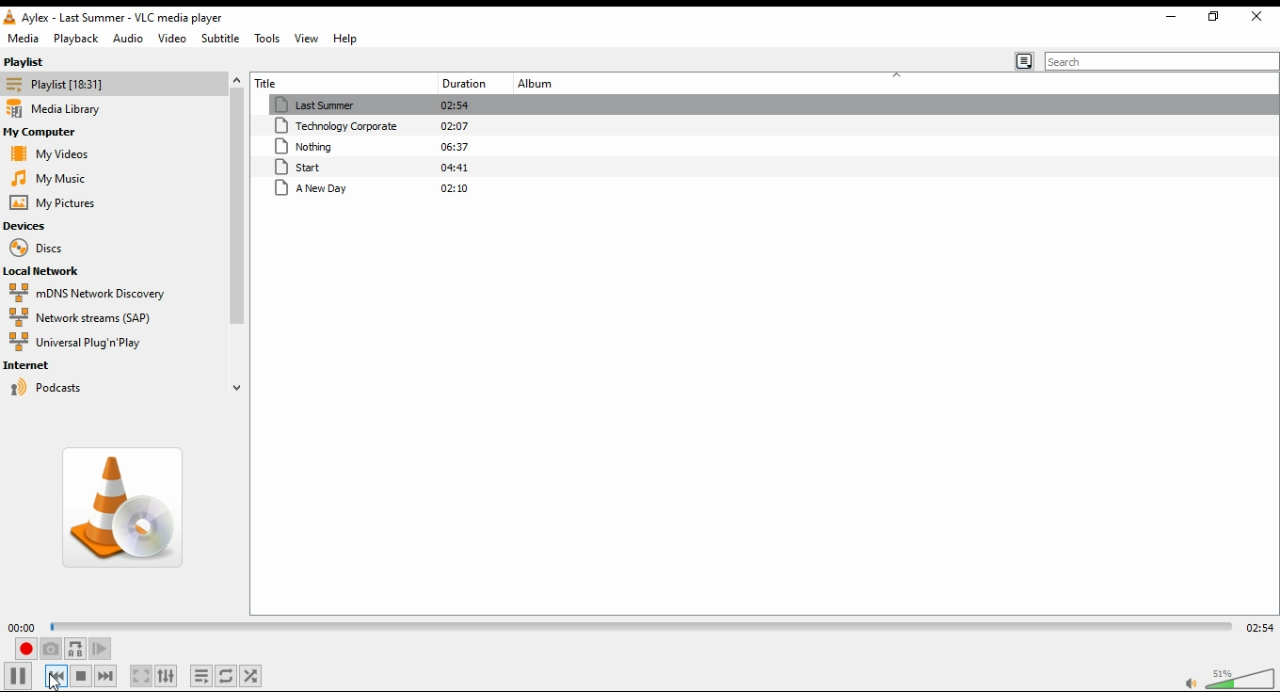 This screenshot has height=692, width=1280. What do you see at coordinates (50, 247) in the screenshot?
I see `discs` at bounding box center [50, 247].